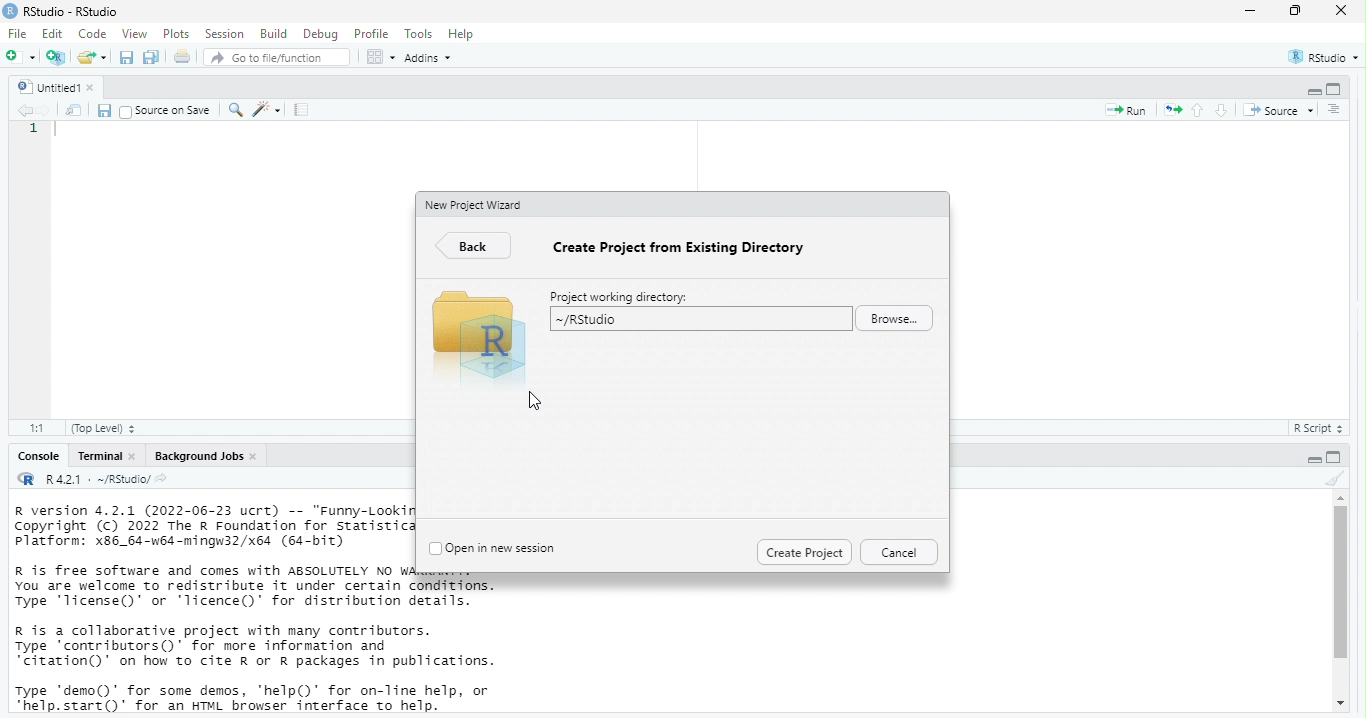 The width and height of the screenshot is (1366, 718). I want to click on cursor, so click(536, 399).